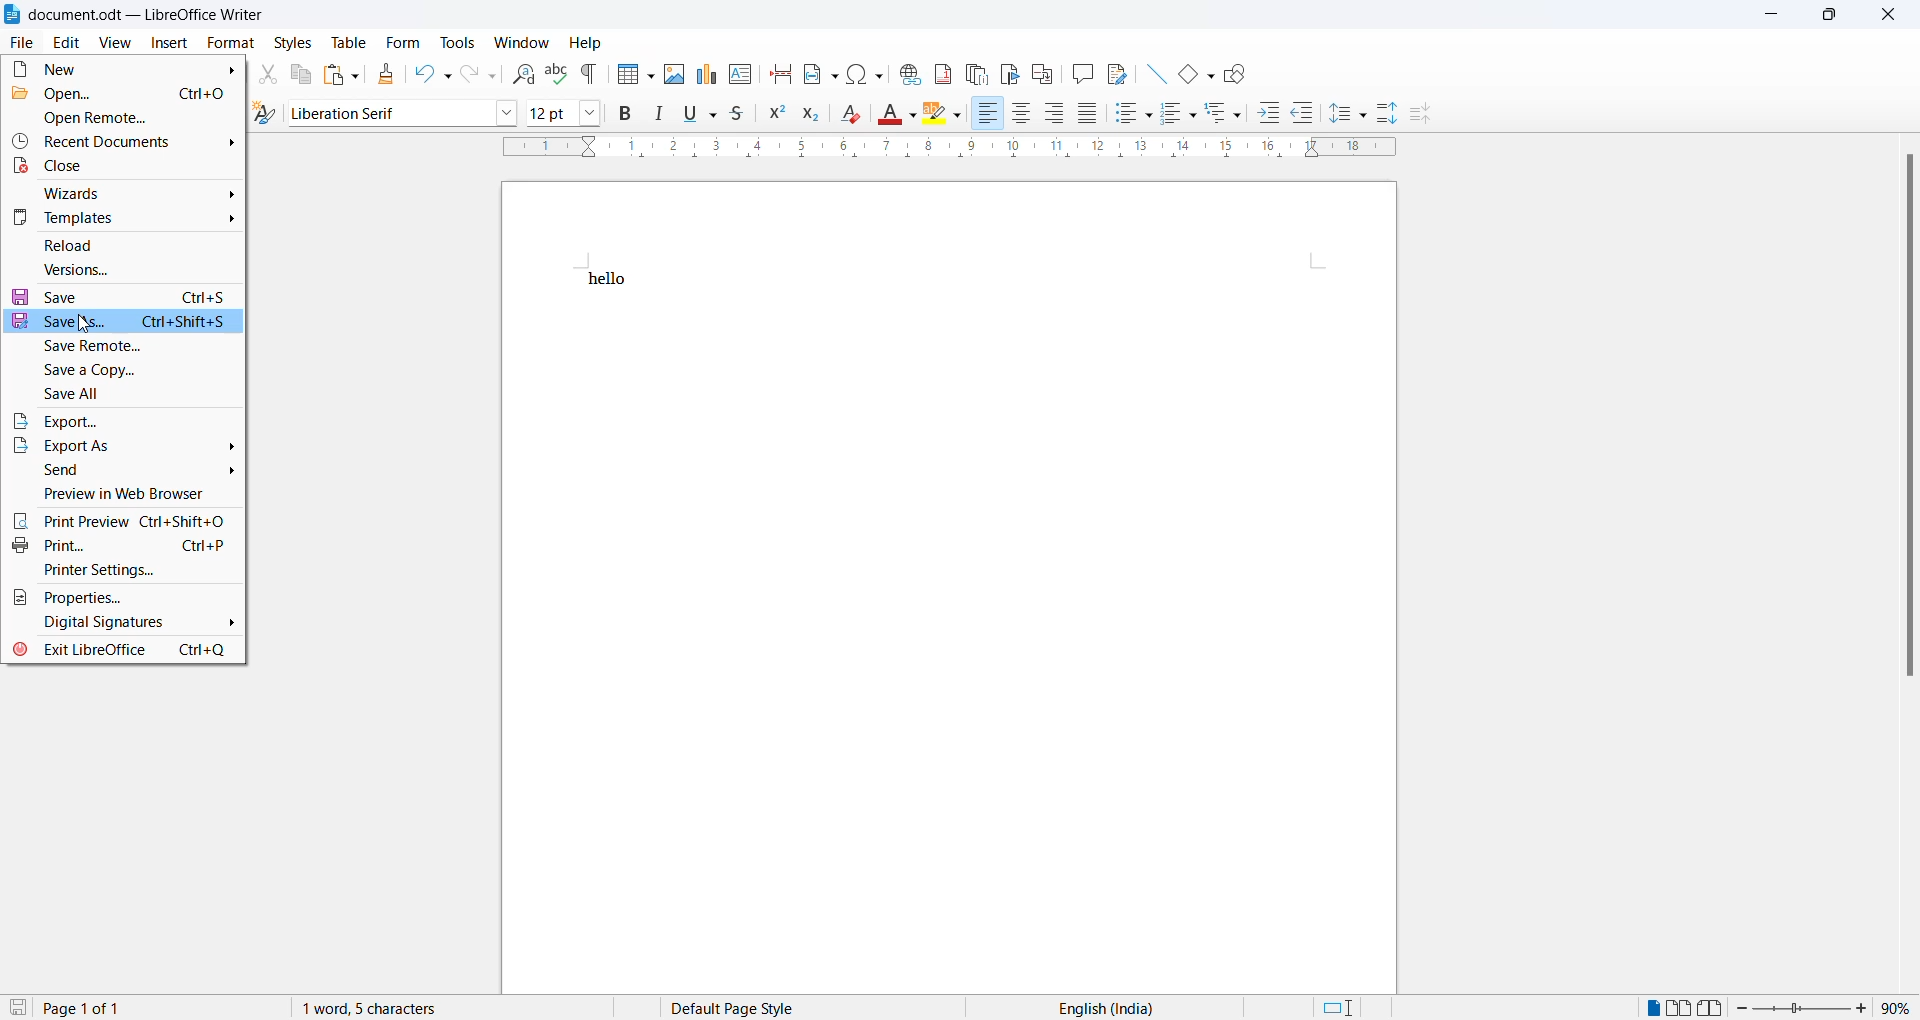 The width and height of the screenshot is (1920, 1020). Describe the element at coordinates (20, 42) in the screenshot. I see `file` at that location.